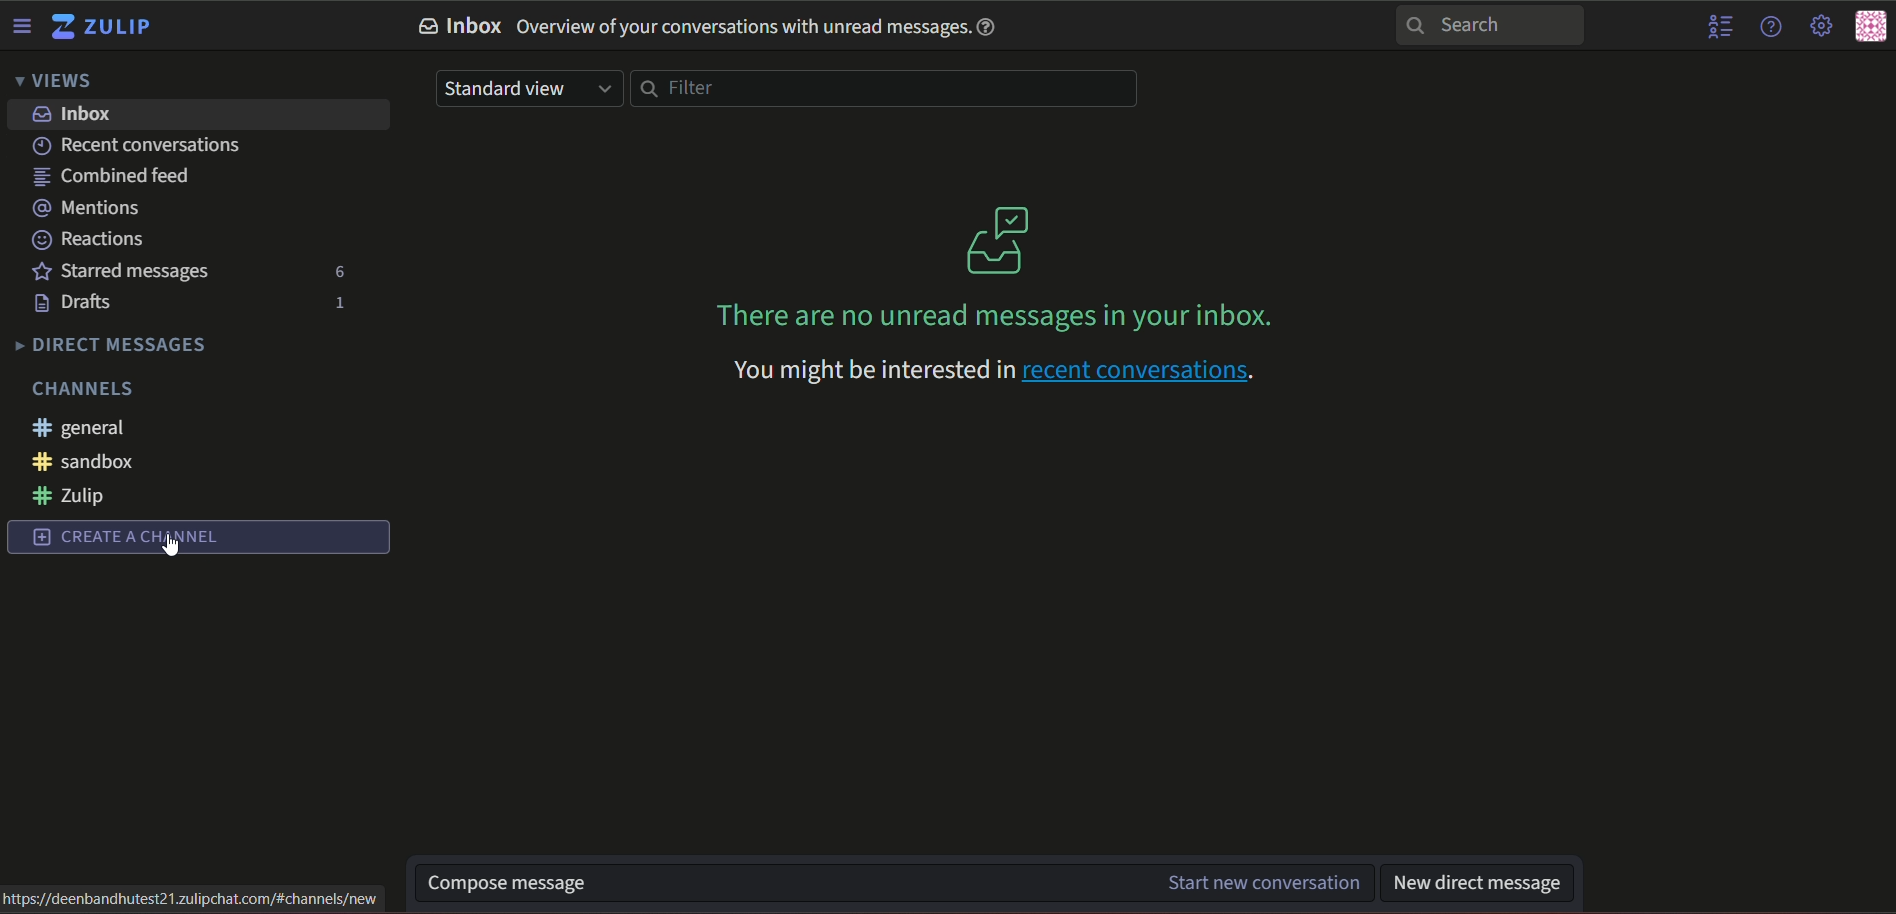 The width and height of the screenshot is (1896, 914). I want to click on new direct message, so click(1487, 884).